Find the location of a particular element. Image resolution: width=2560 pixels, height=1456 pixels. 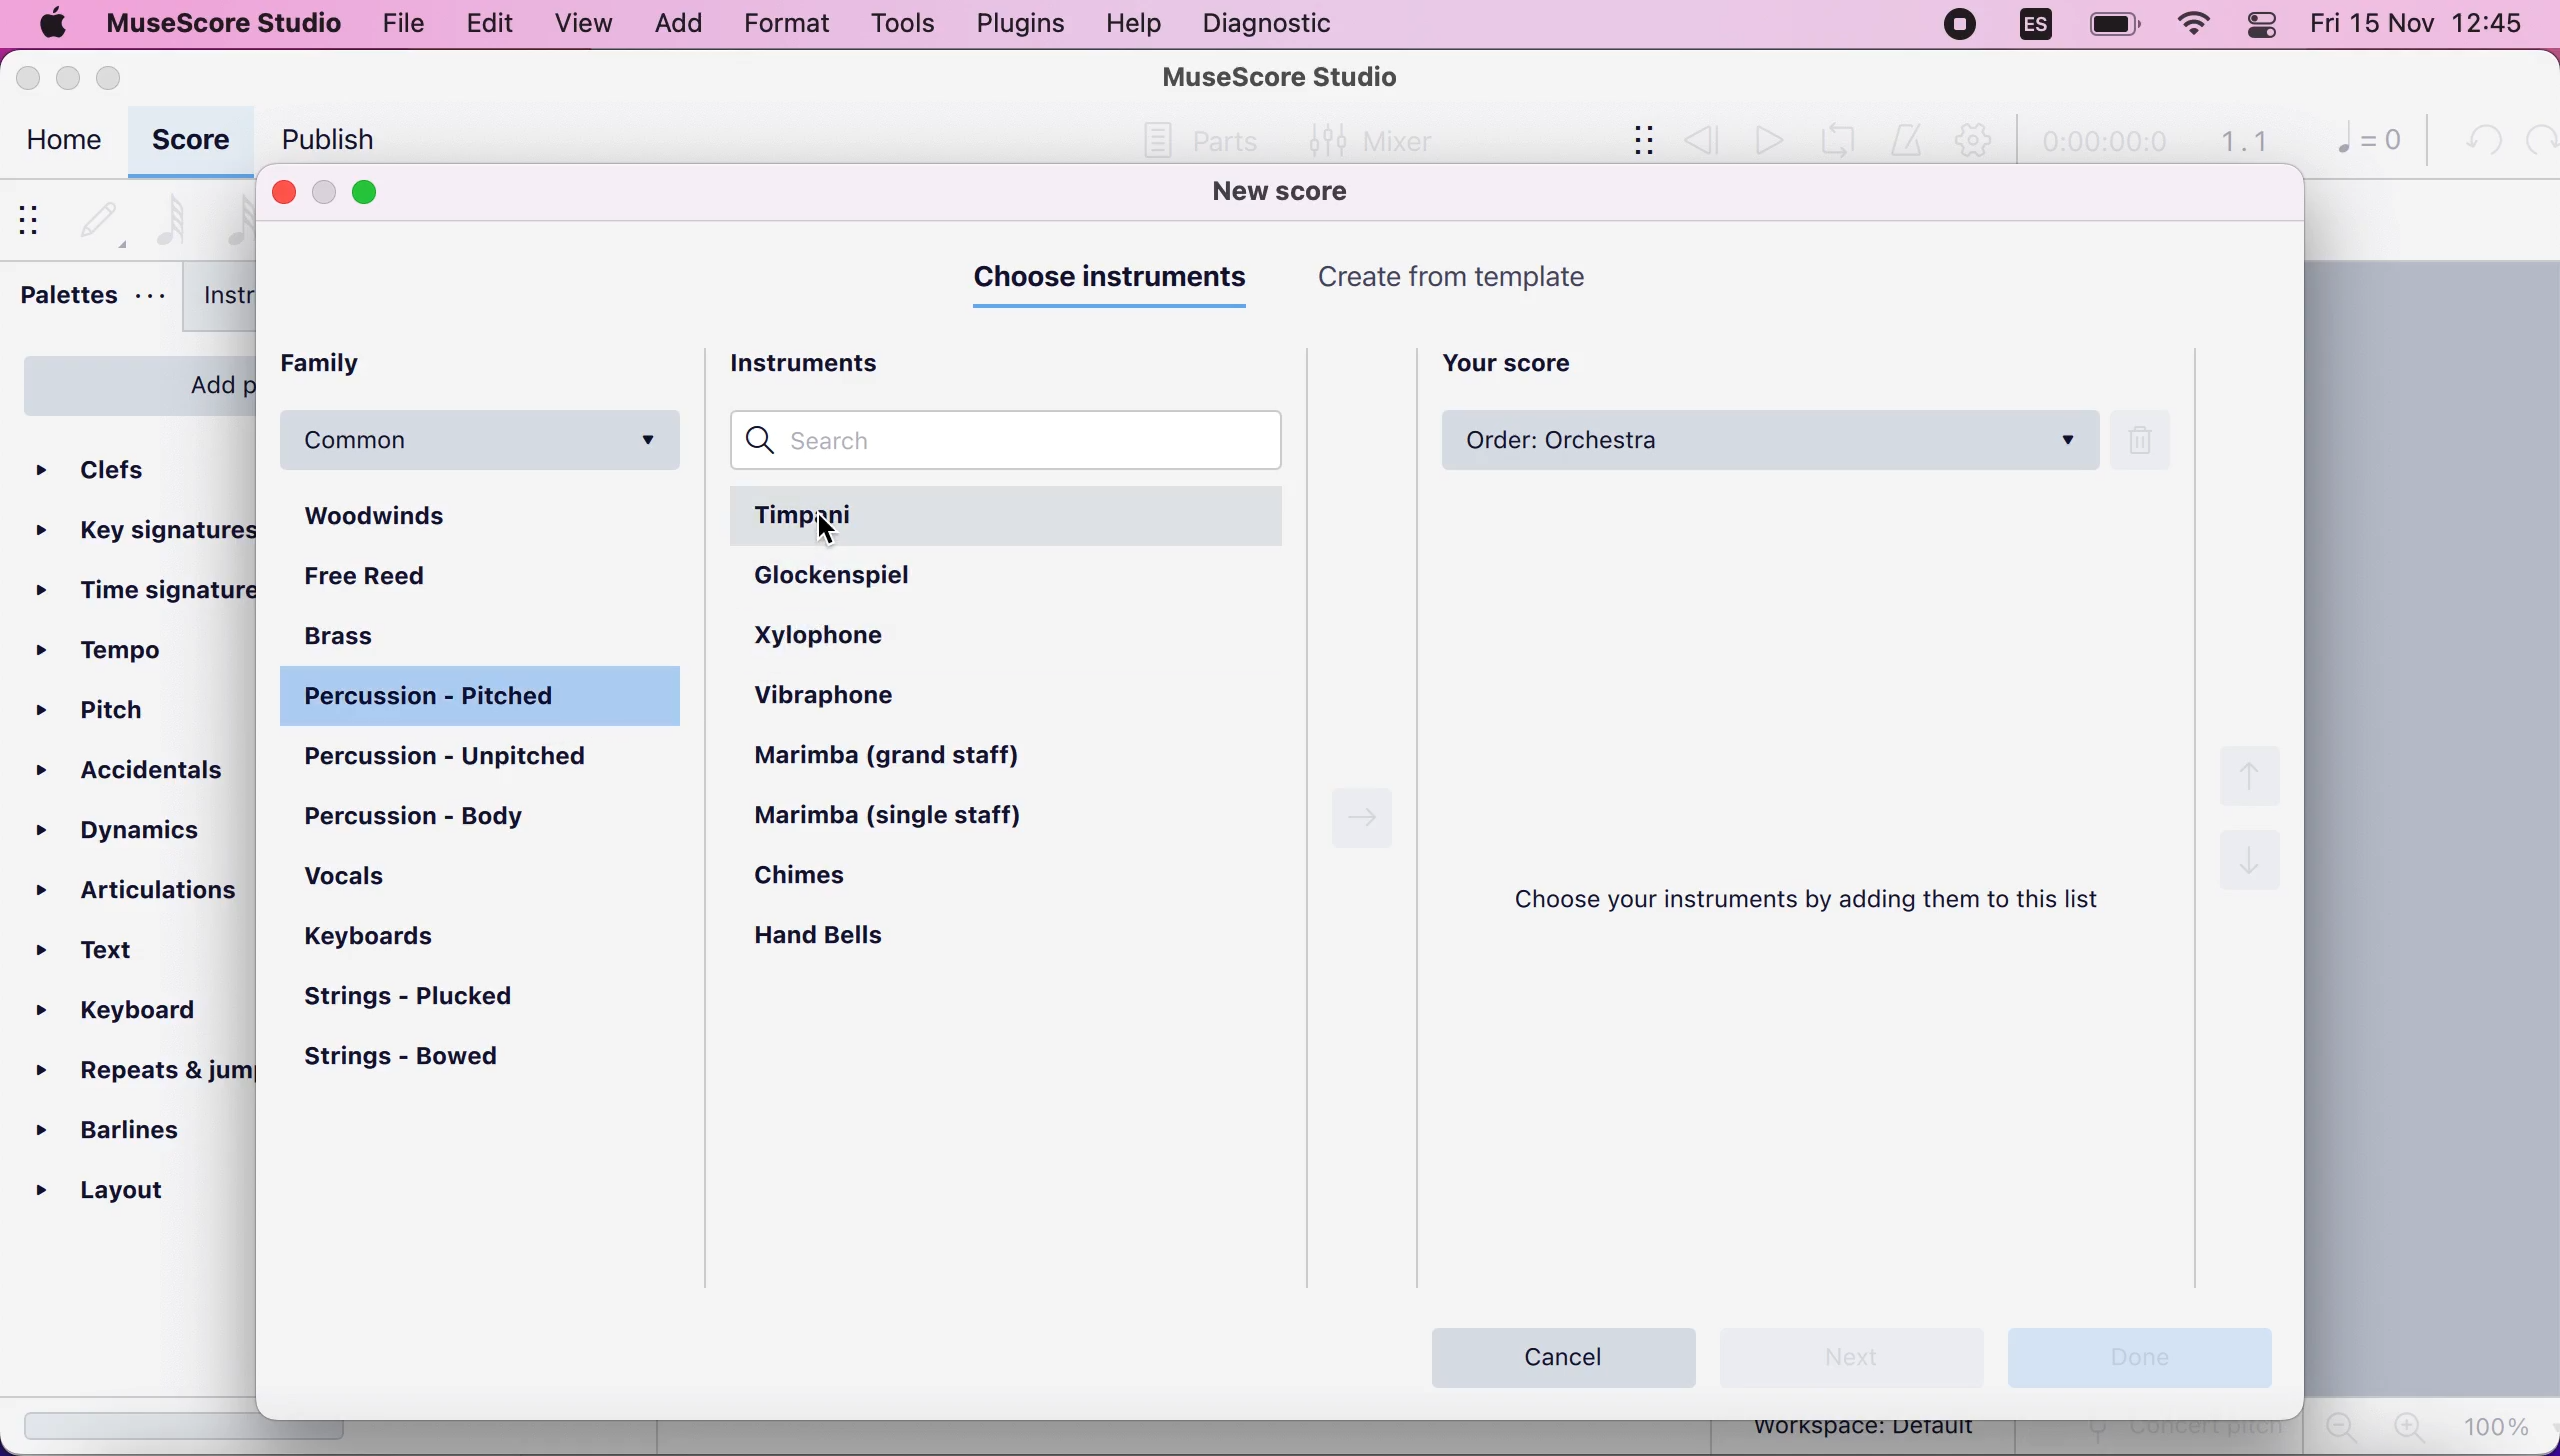

dynamics is located at coordinates (138, 826).